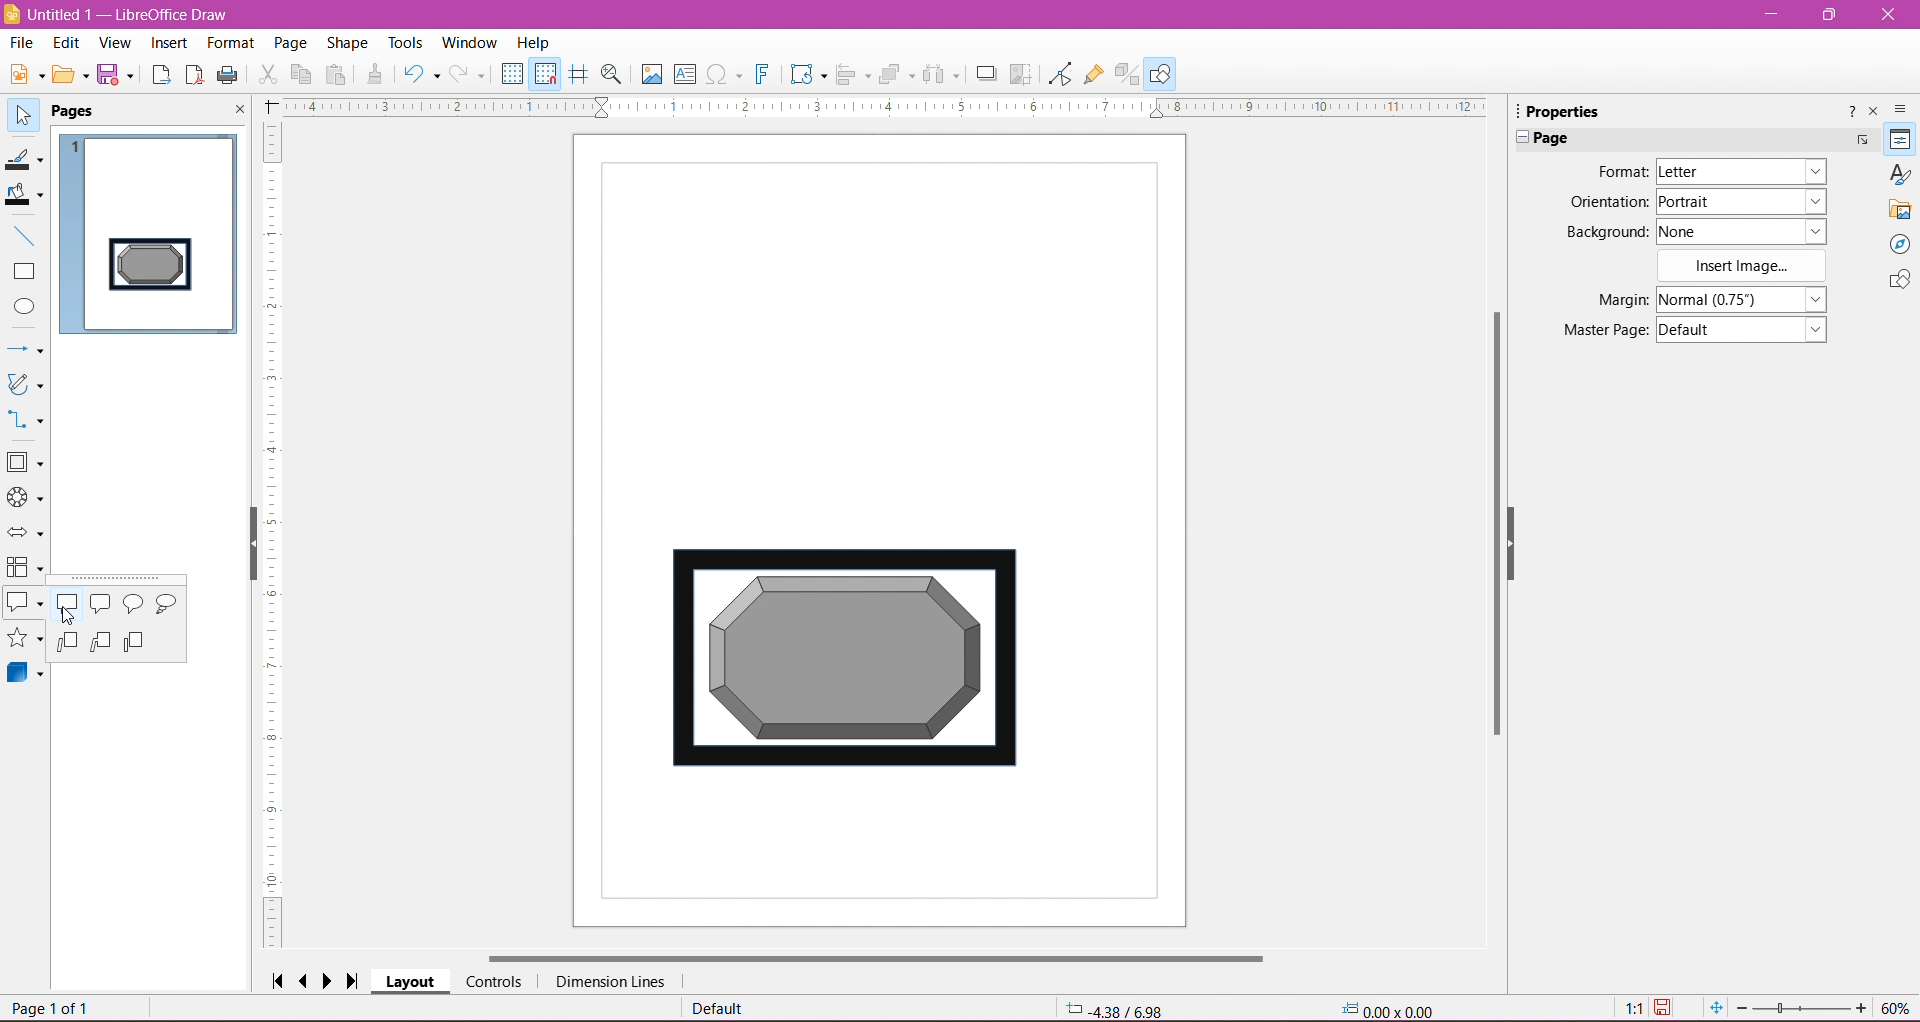 The width and height of the screenshot is (1920, 1022). Describe the element at coordinates (67, 606) in the screenshot. I see `Rectangular Callout` at that location.